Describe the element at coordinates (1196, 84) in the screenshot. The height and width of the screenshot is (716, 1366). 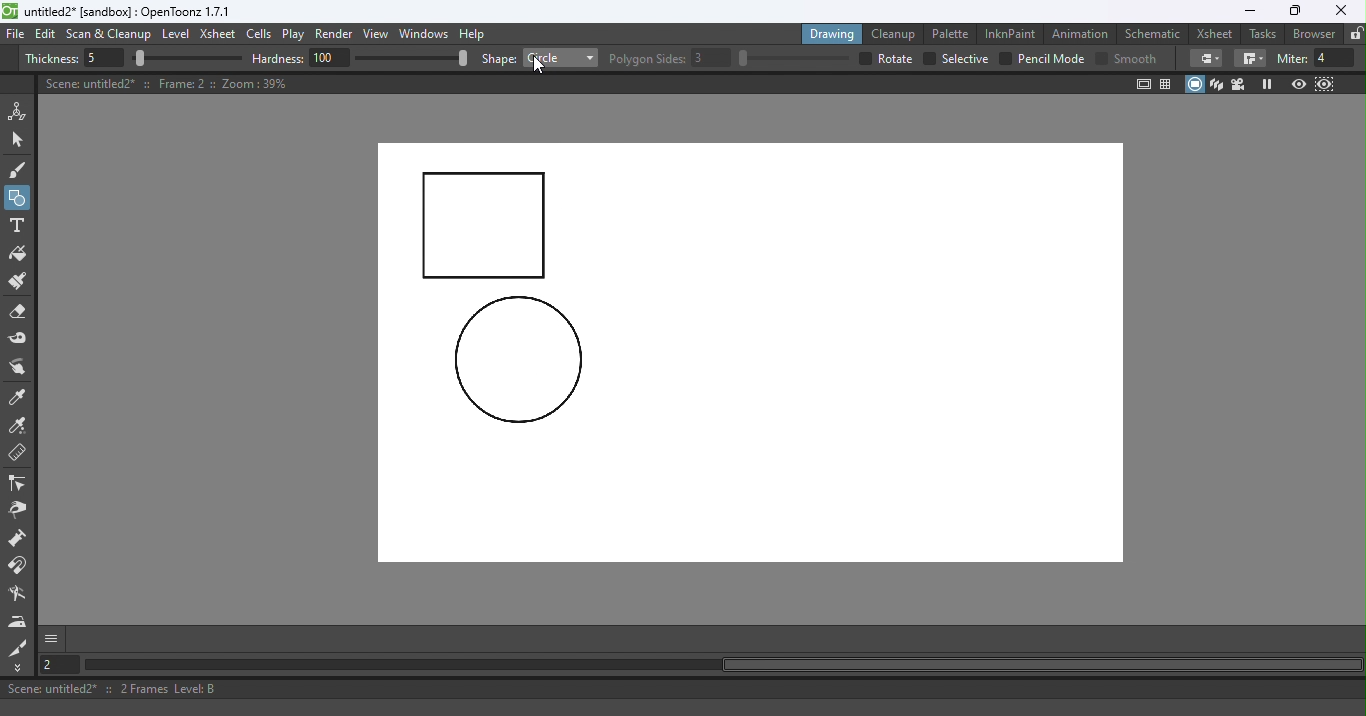
I see `Camera stand view` at that location.